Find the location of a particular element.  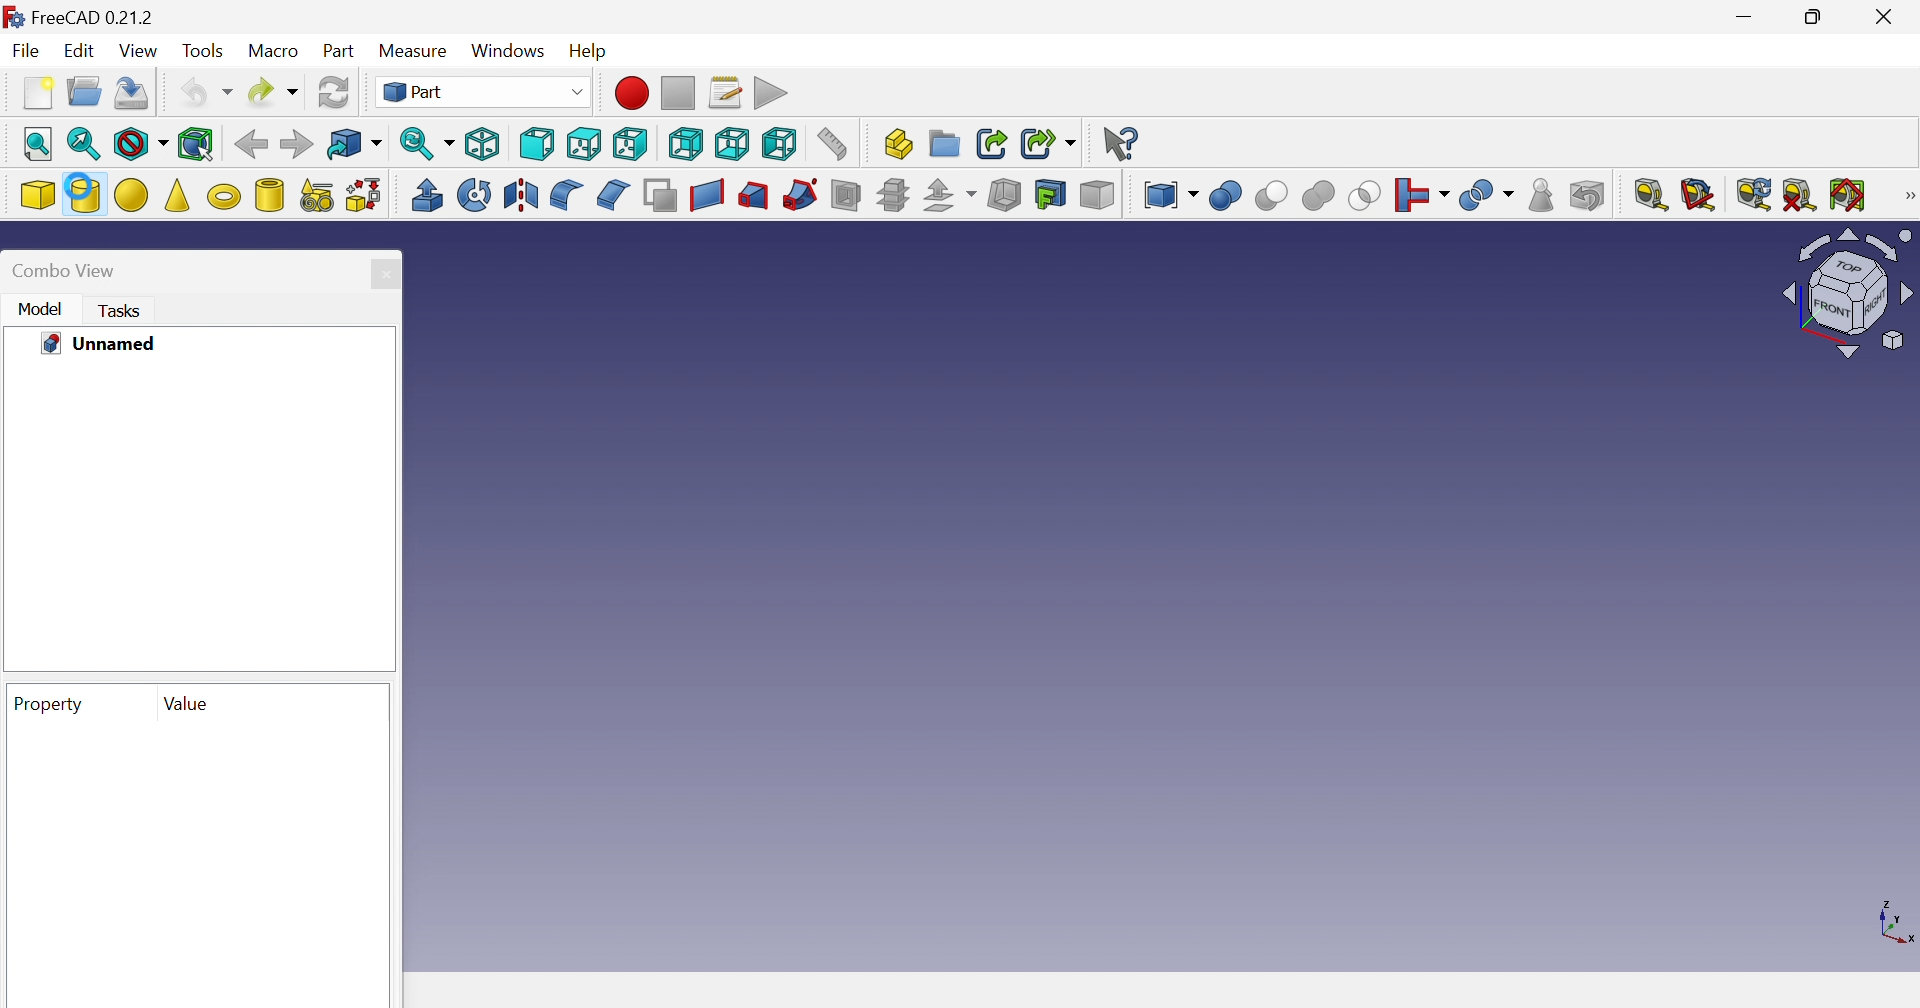

Cut is located at coordinates (1268, 195).